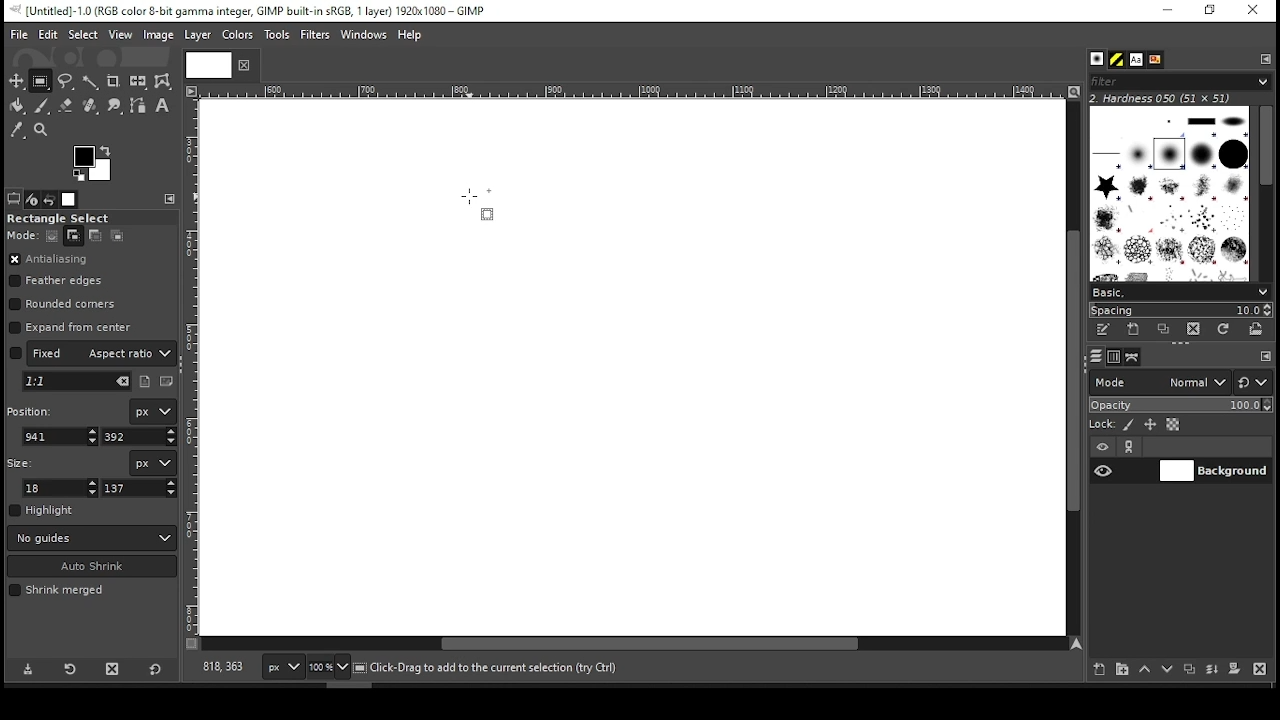 The height and width of the screenshot is (720, 1280). Describe the element at coordinates (1168, 671) in the screenshot. I see `move layer one step down` at that location.